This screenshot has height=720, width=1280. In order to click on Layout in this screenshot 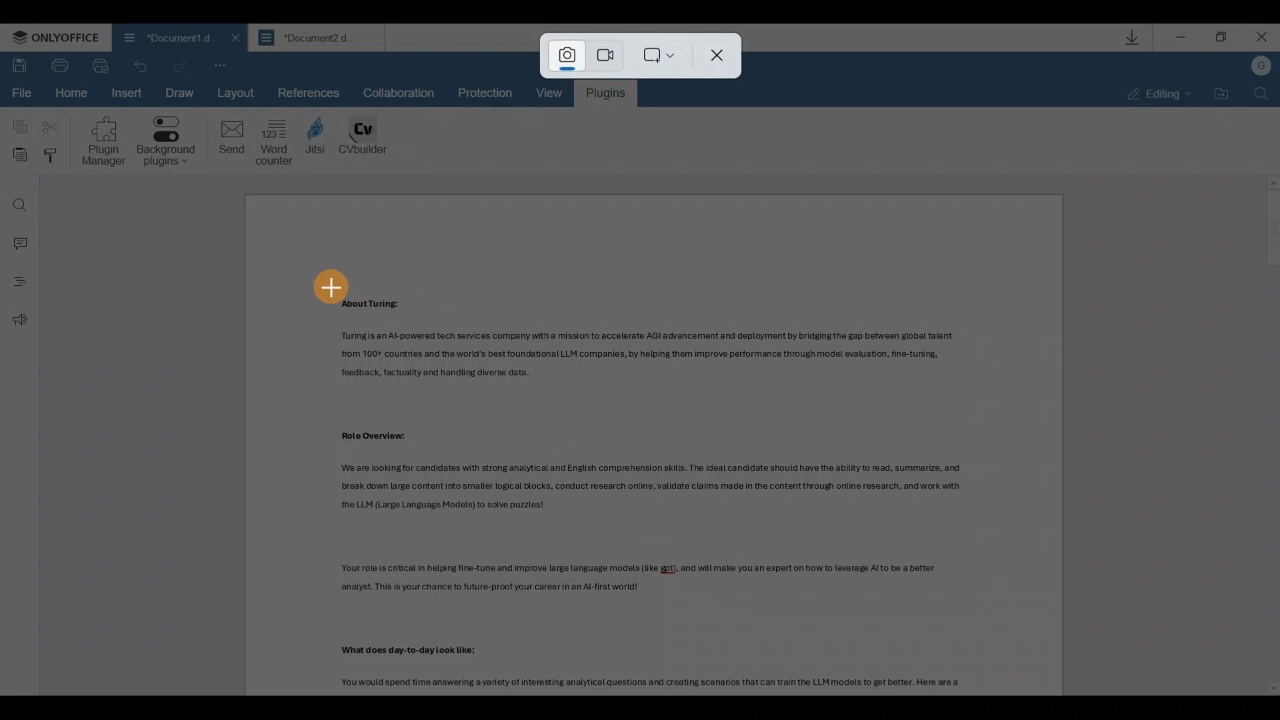, I will do `click(241, 93)`.